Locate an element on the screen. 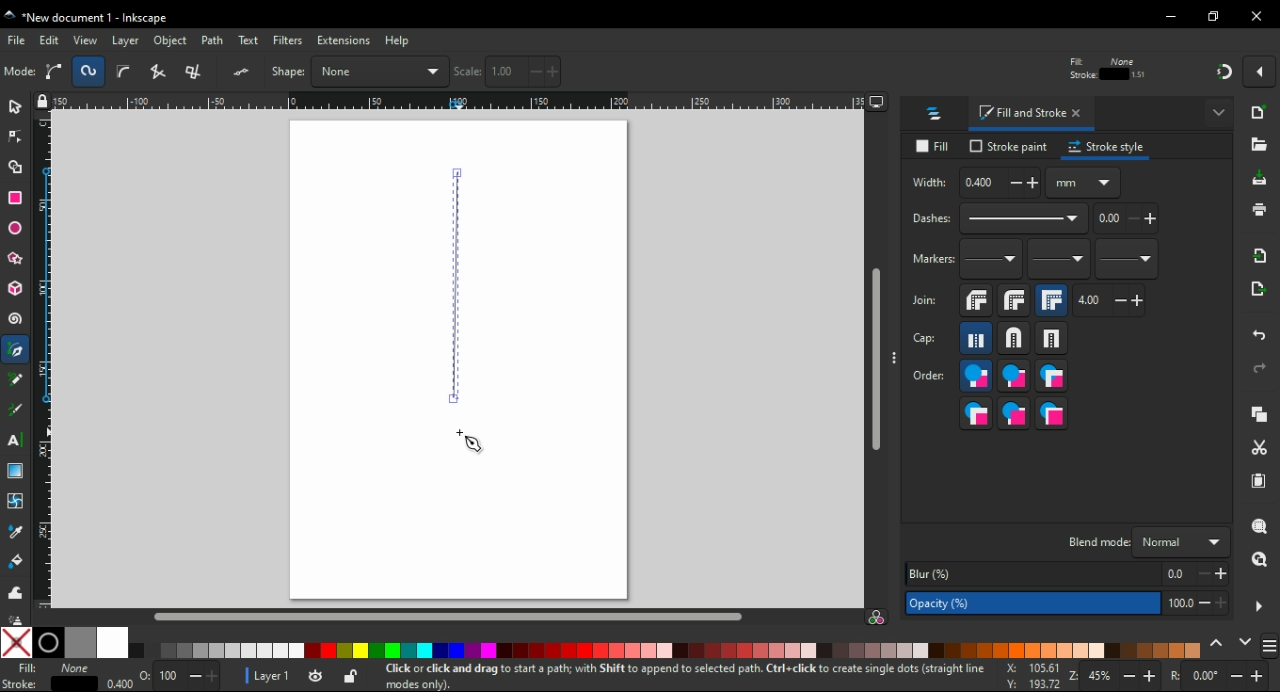 This screenshot has height=692, width=1280. new line segment is located at coordinates (454, 287).